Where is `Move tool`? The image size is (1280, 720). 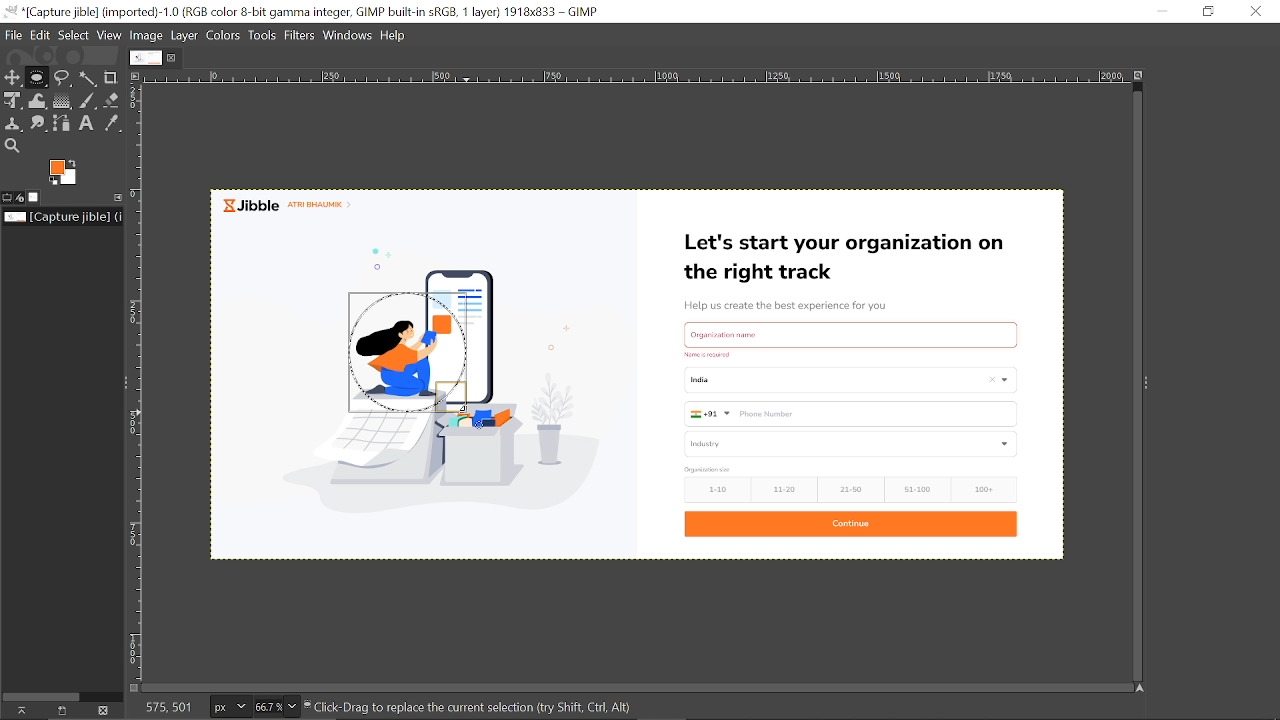
Move tool is located at coordinates (12, 76).